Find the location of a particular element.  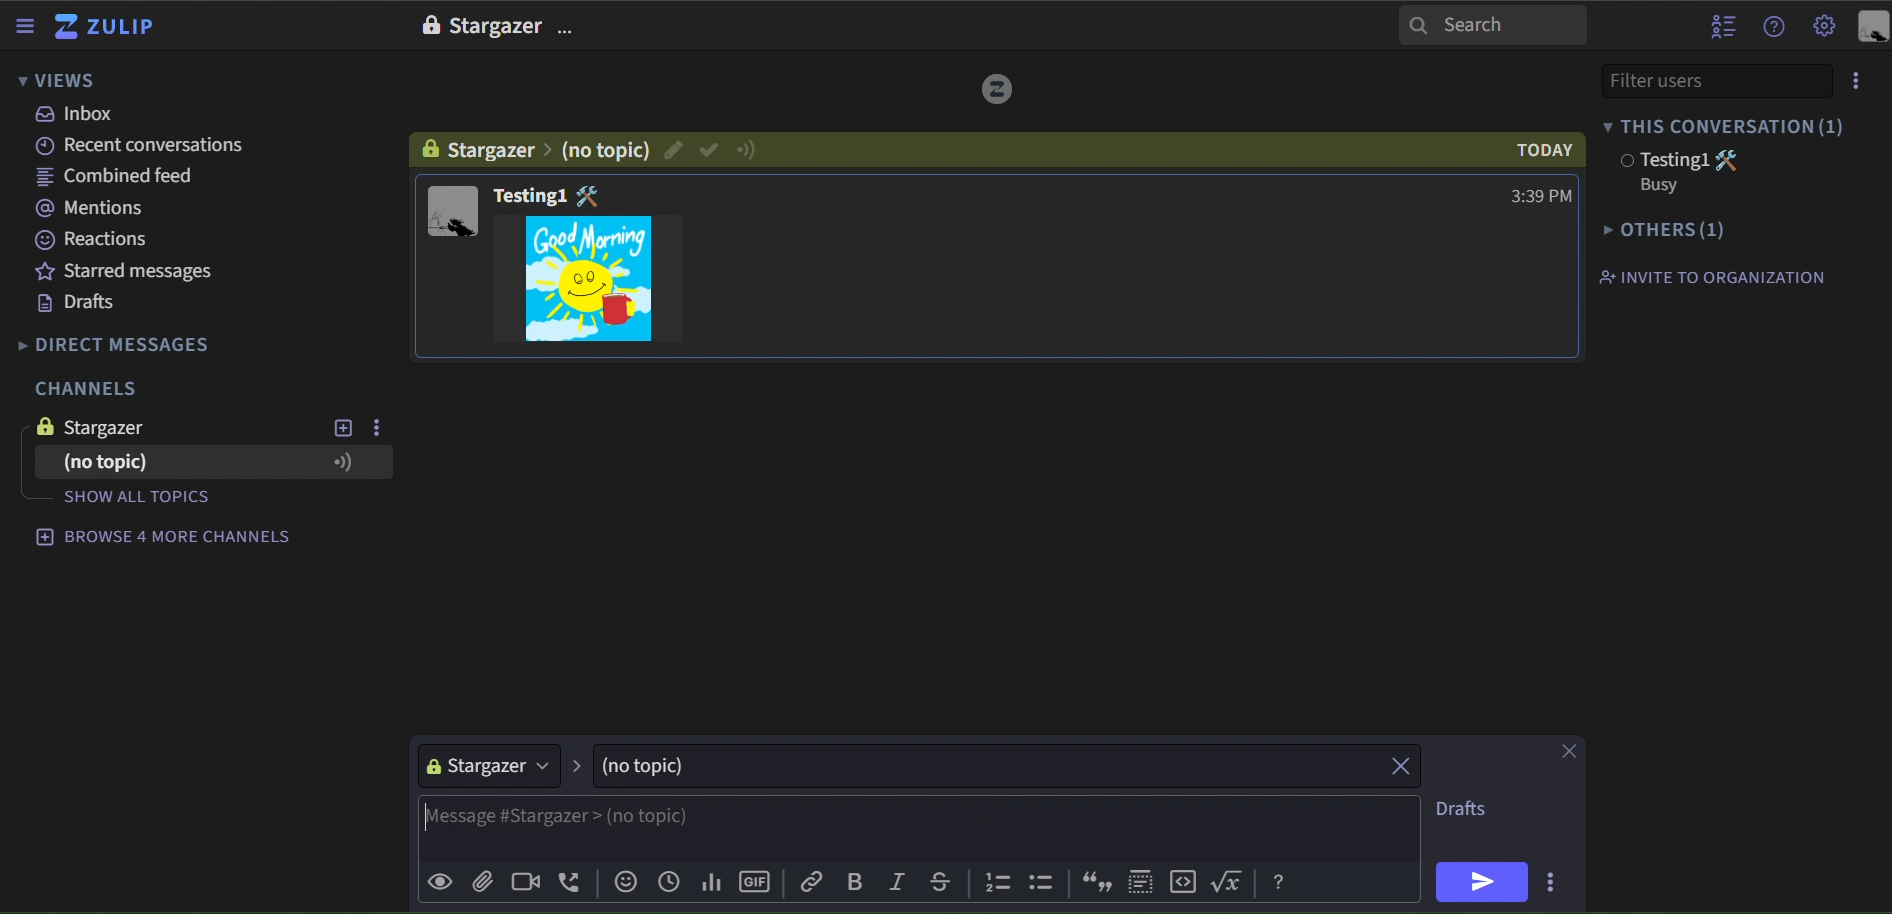

settings is located at coordinates (1825, 28).